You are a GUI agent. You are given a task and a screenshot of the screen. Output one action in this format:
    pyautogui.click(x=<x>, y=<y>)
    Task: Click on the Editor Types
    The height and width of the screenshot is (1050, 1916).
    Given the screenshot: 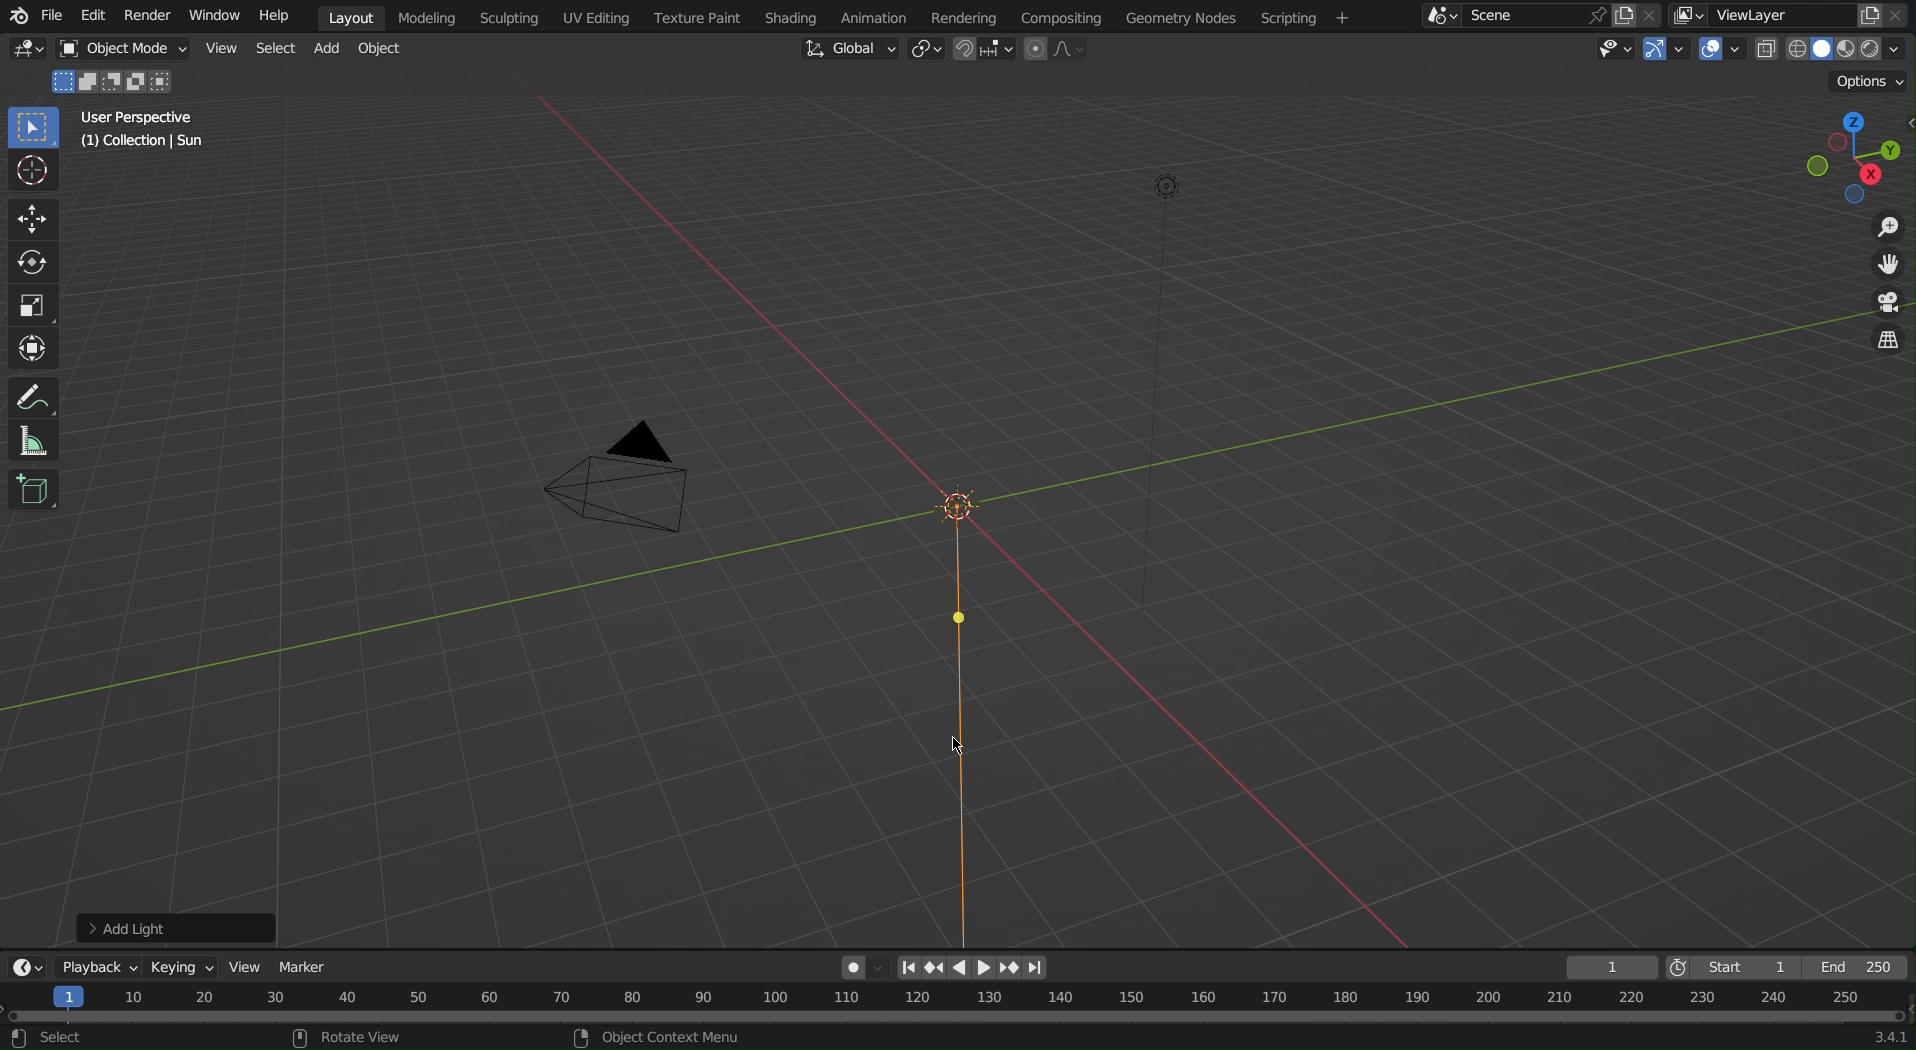 What is the action you would take?
    pyautogui.click(x=24, y=964)
    